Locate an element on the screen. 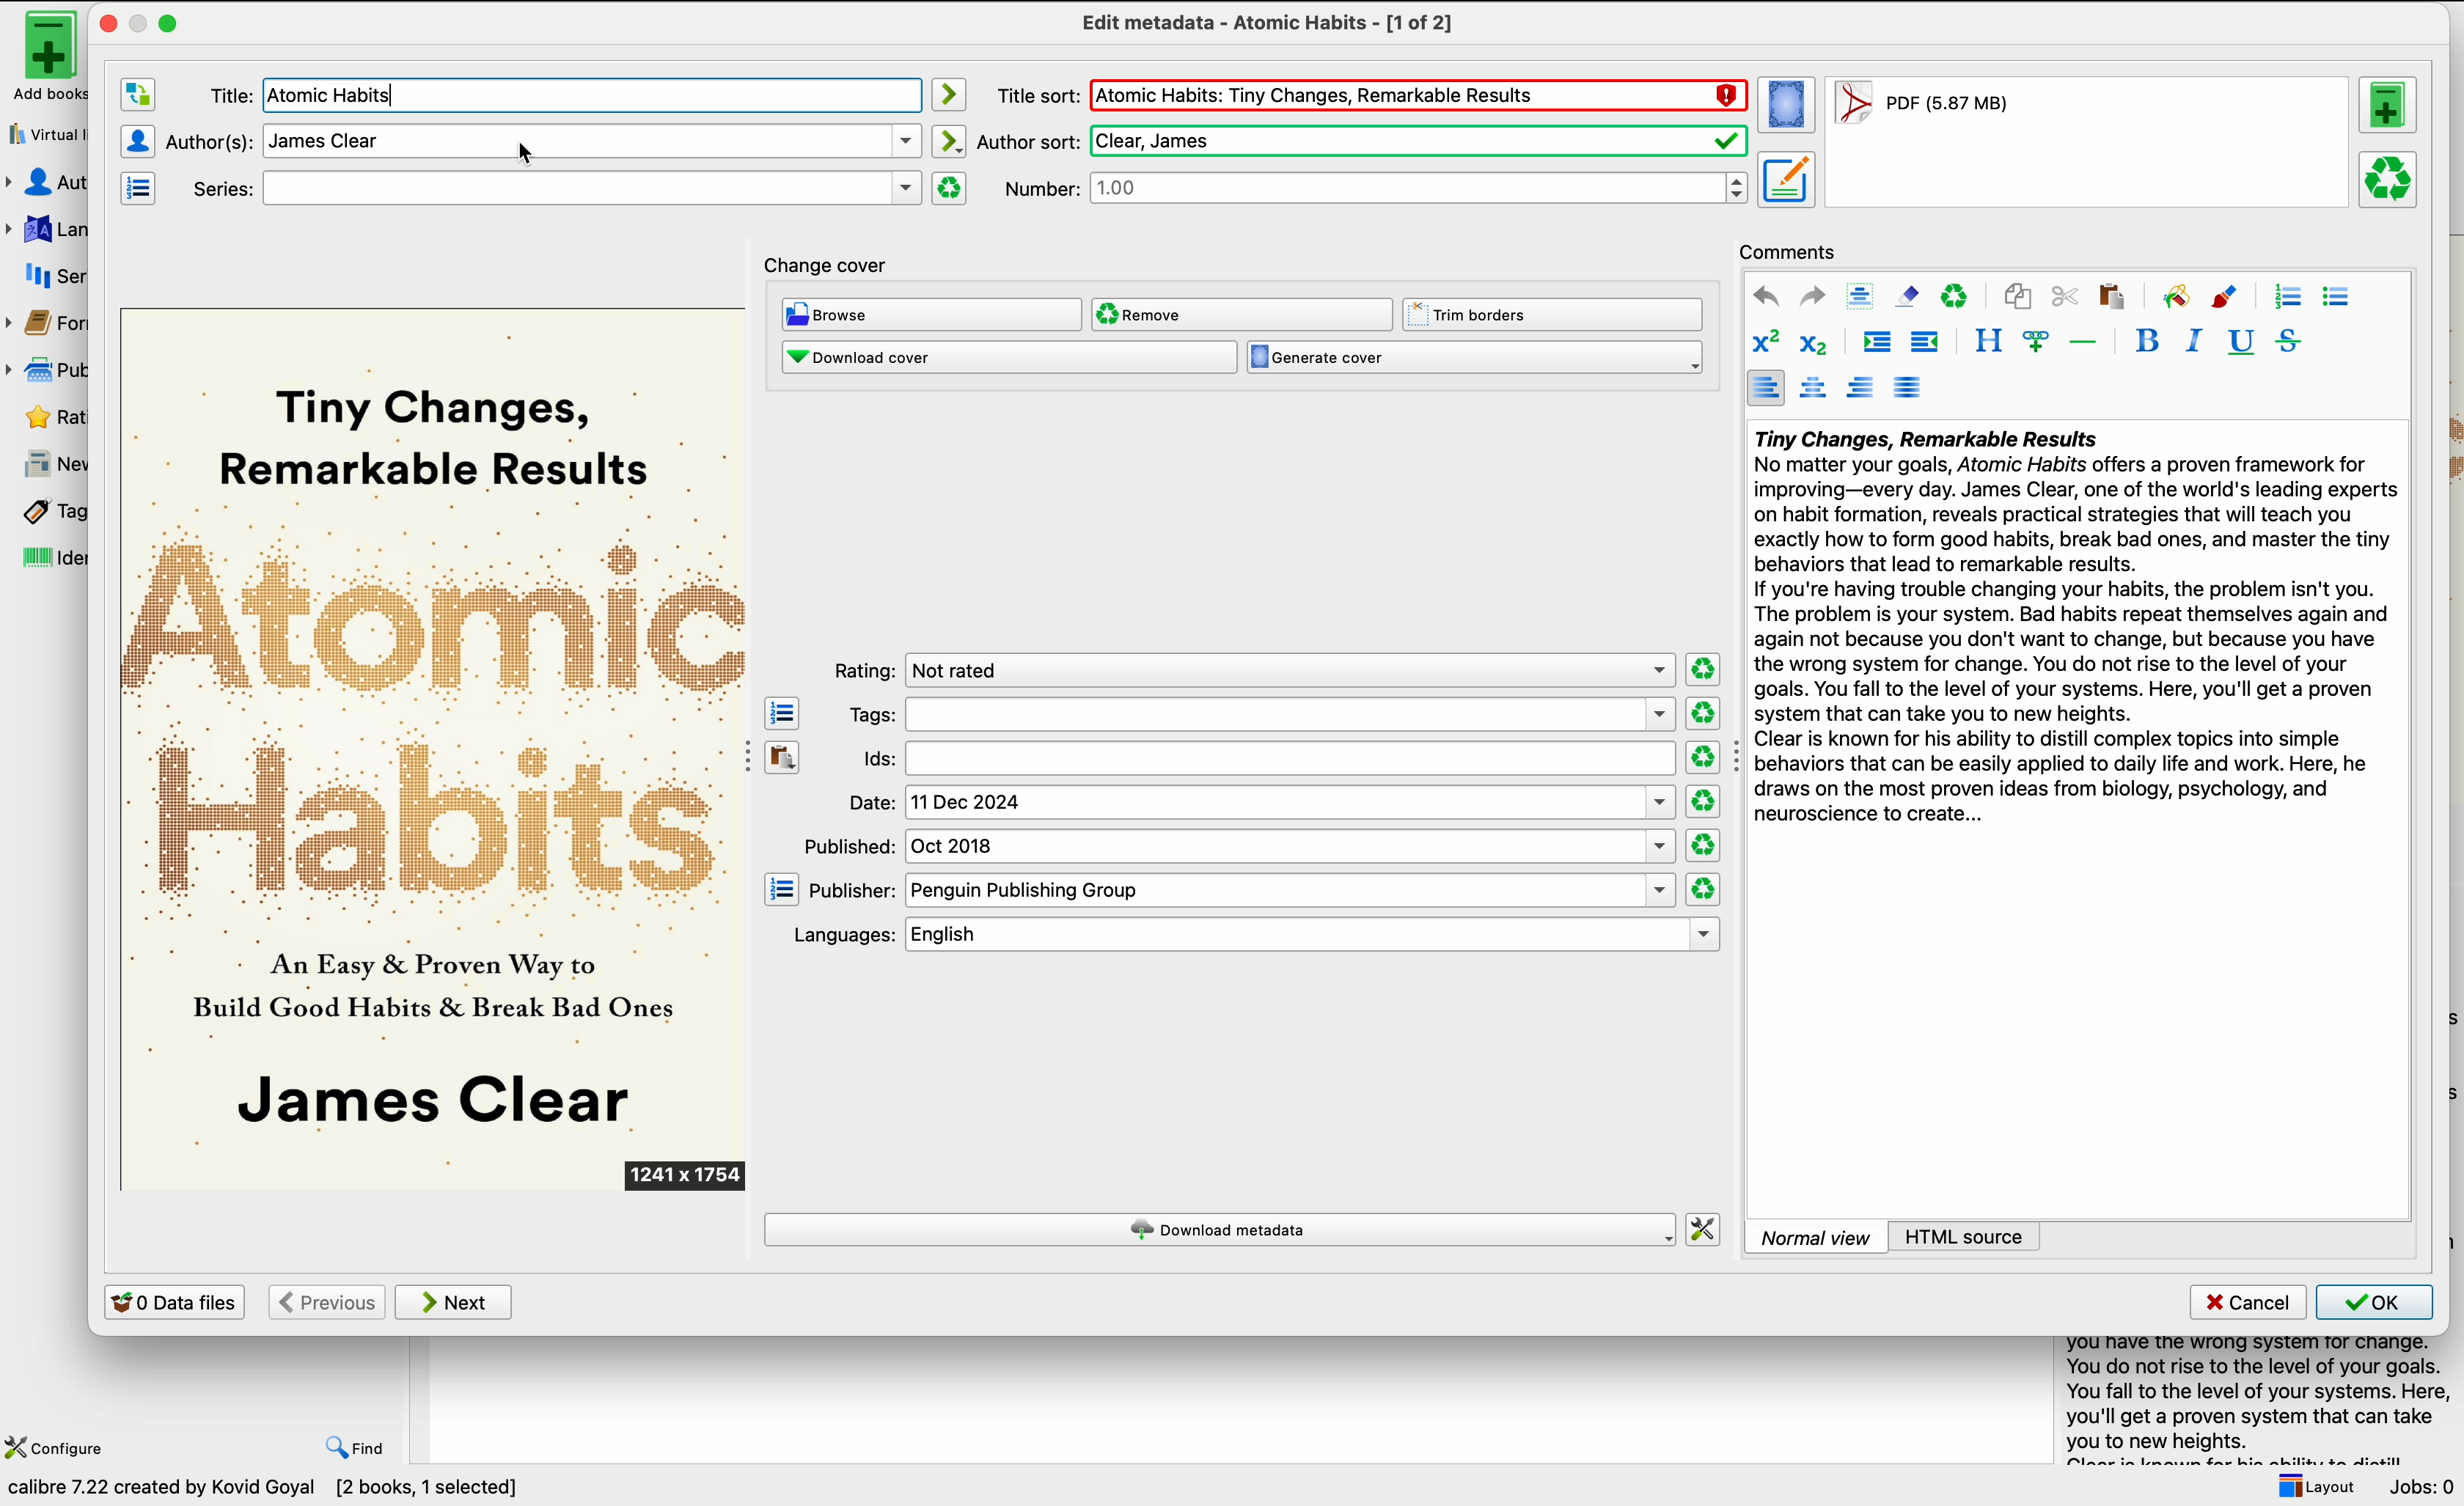  download metadata is located at coordinates (1220, 1229).